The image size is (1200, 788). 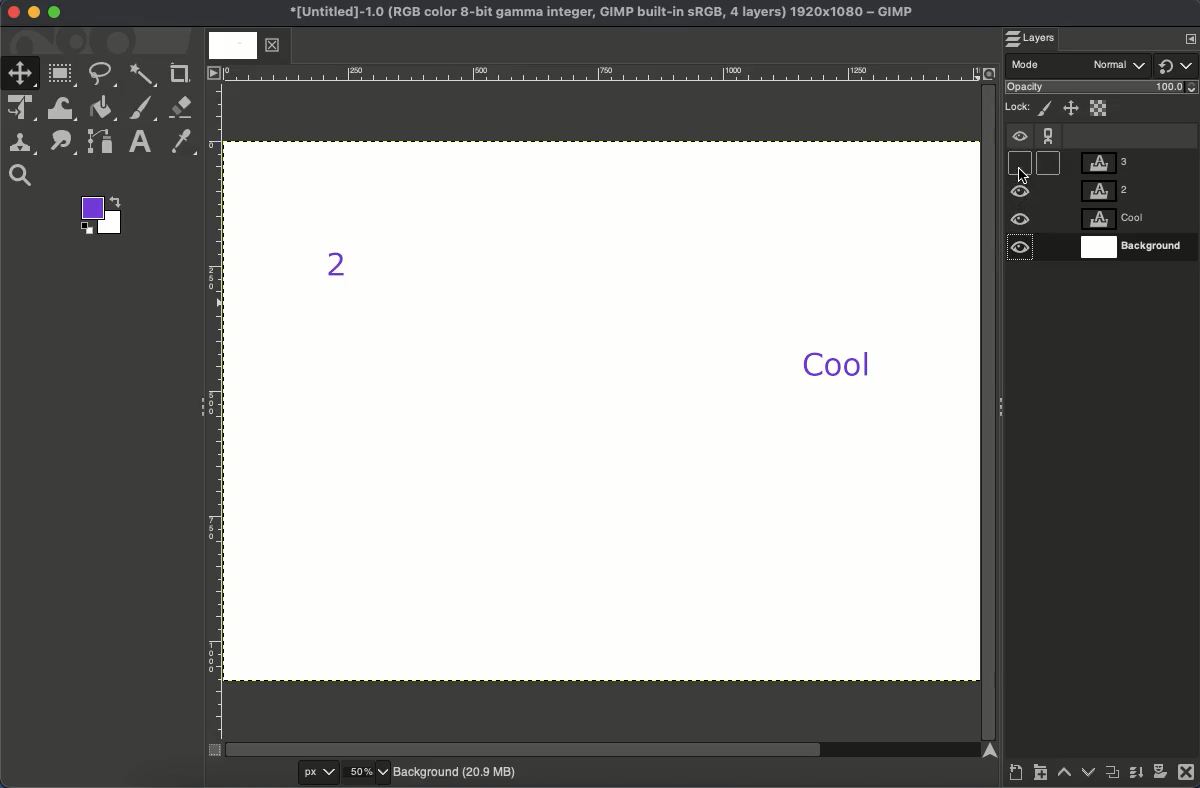 What do you see at coordinates (214, 412) in the screenshot?
I see `Ruler` at bounding box center [214, 412].